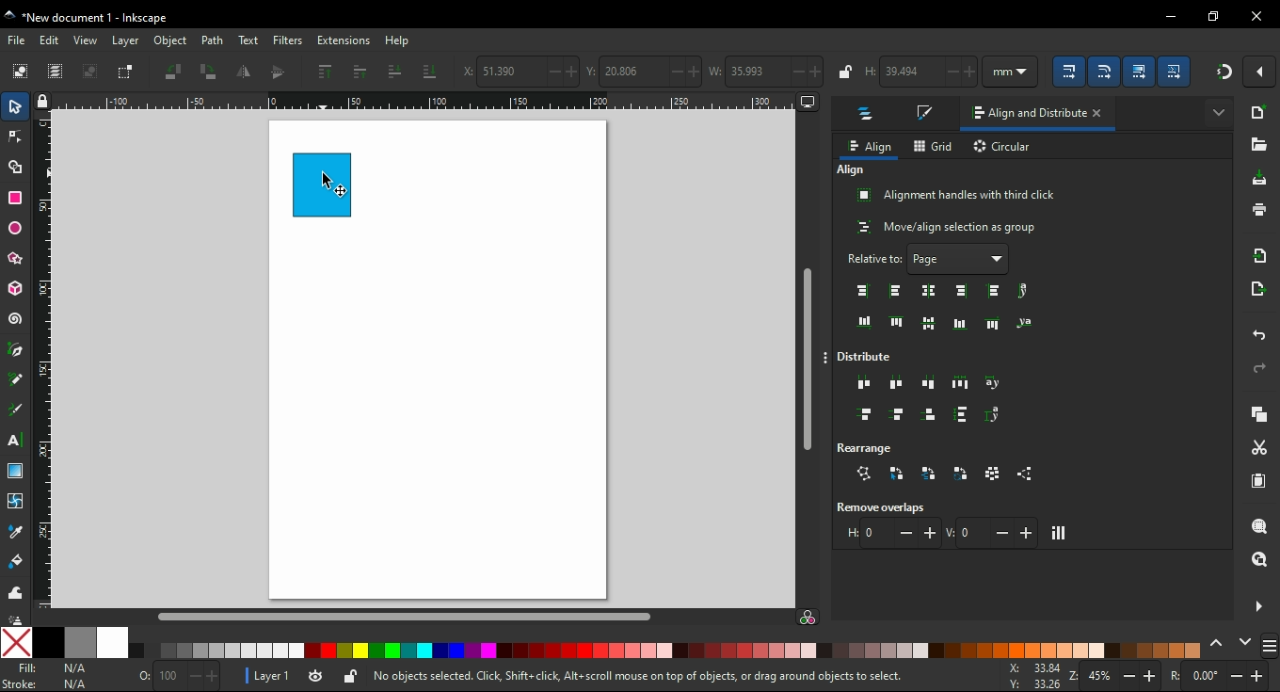 This screenshot has height=692, width=1280. Describe the element at coordinates (927, 114) in the screenshot. I see `fill and stroke` at that location.